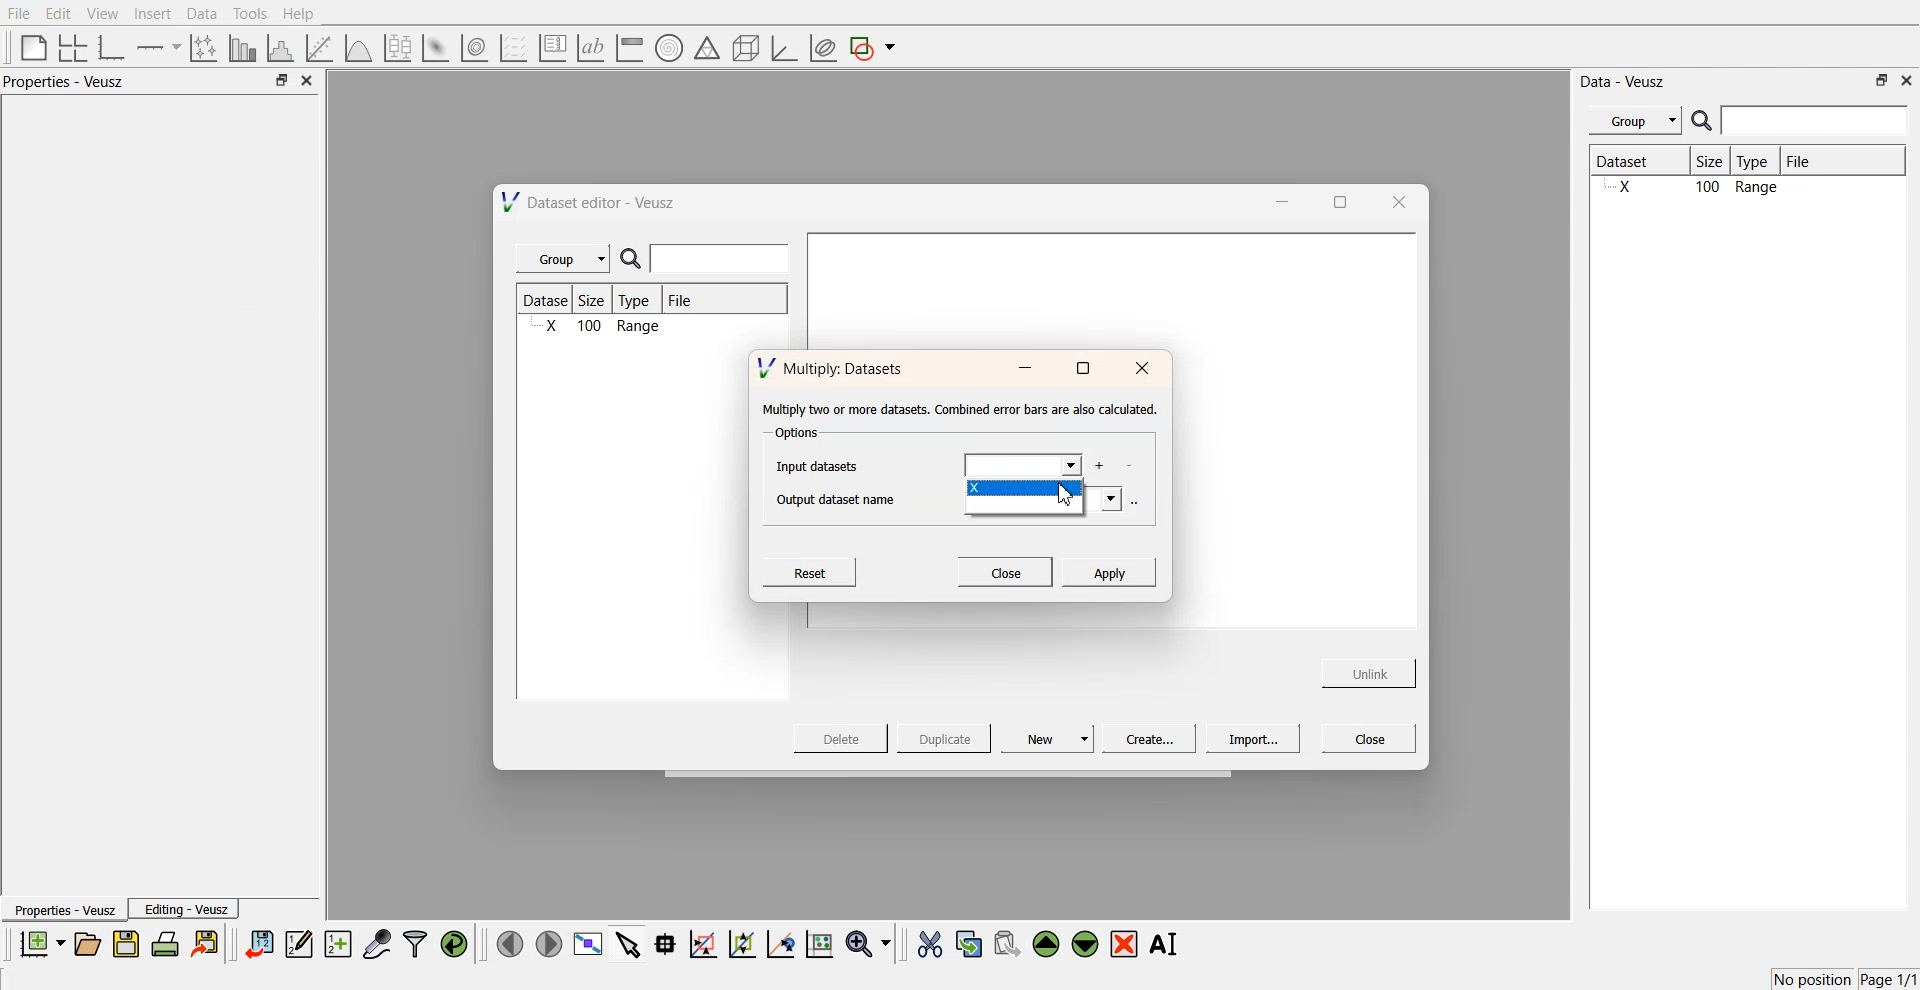 This screenshot has height=990, width=1920. I want to click on View, so click(101, 14).